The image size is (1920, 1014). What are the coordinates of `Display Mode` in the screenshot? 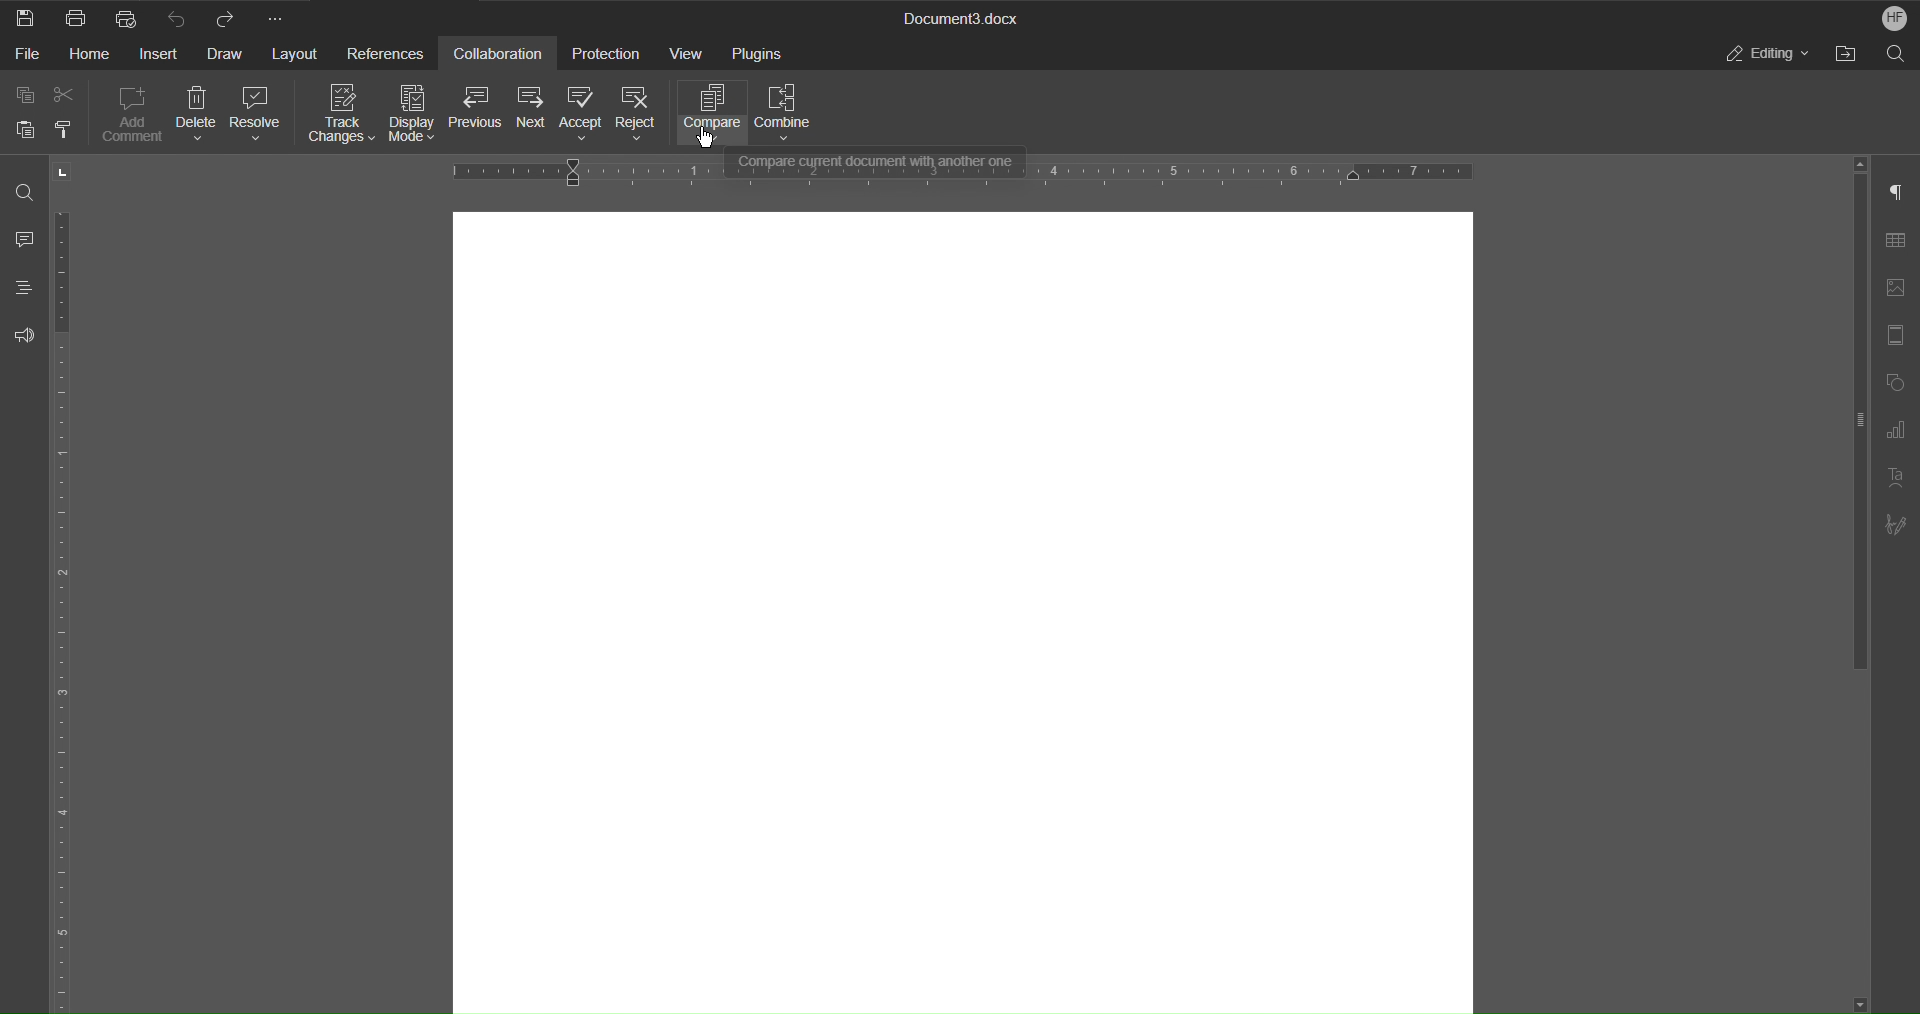 It's located at (415, 112).